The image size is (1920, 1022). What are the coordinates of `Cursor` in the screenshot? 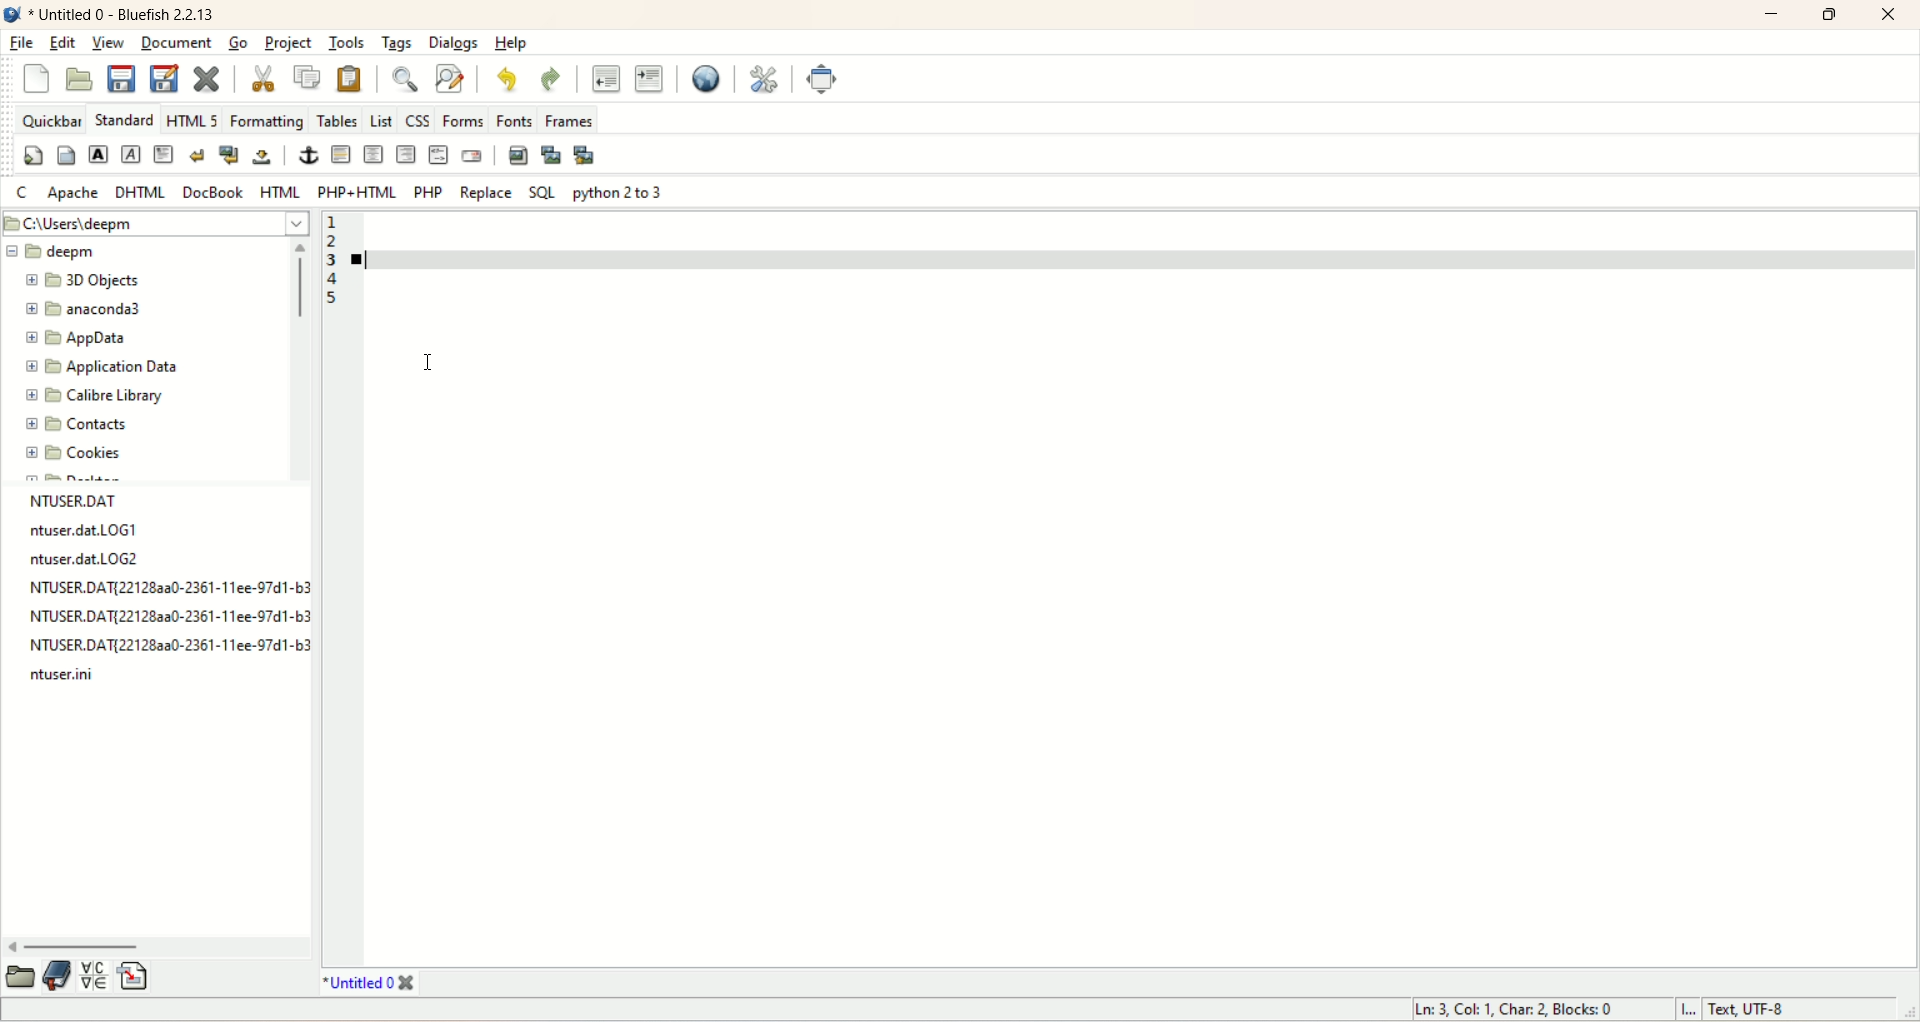 It's located at (432, 361).